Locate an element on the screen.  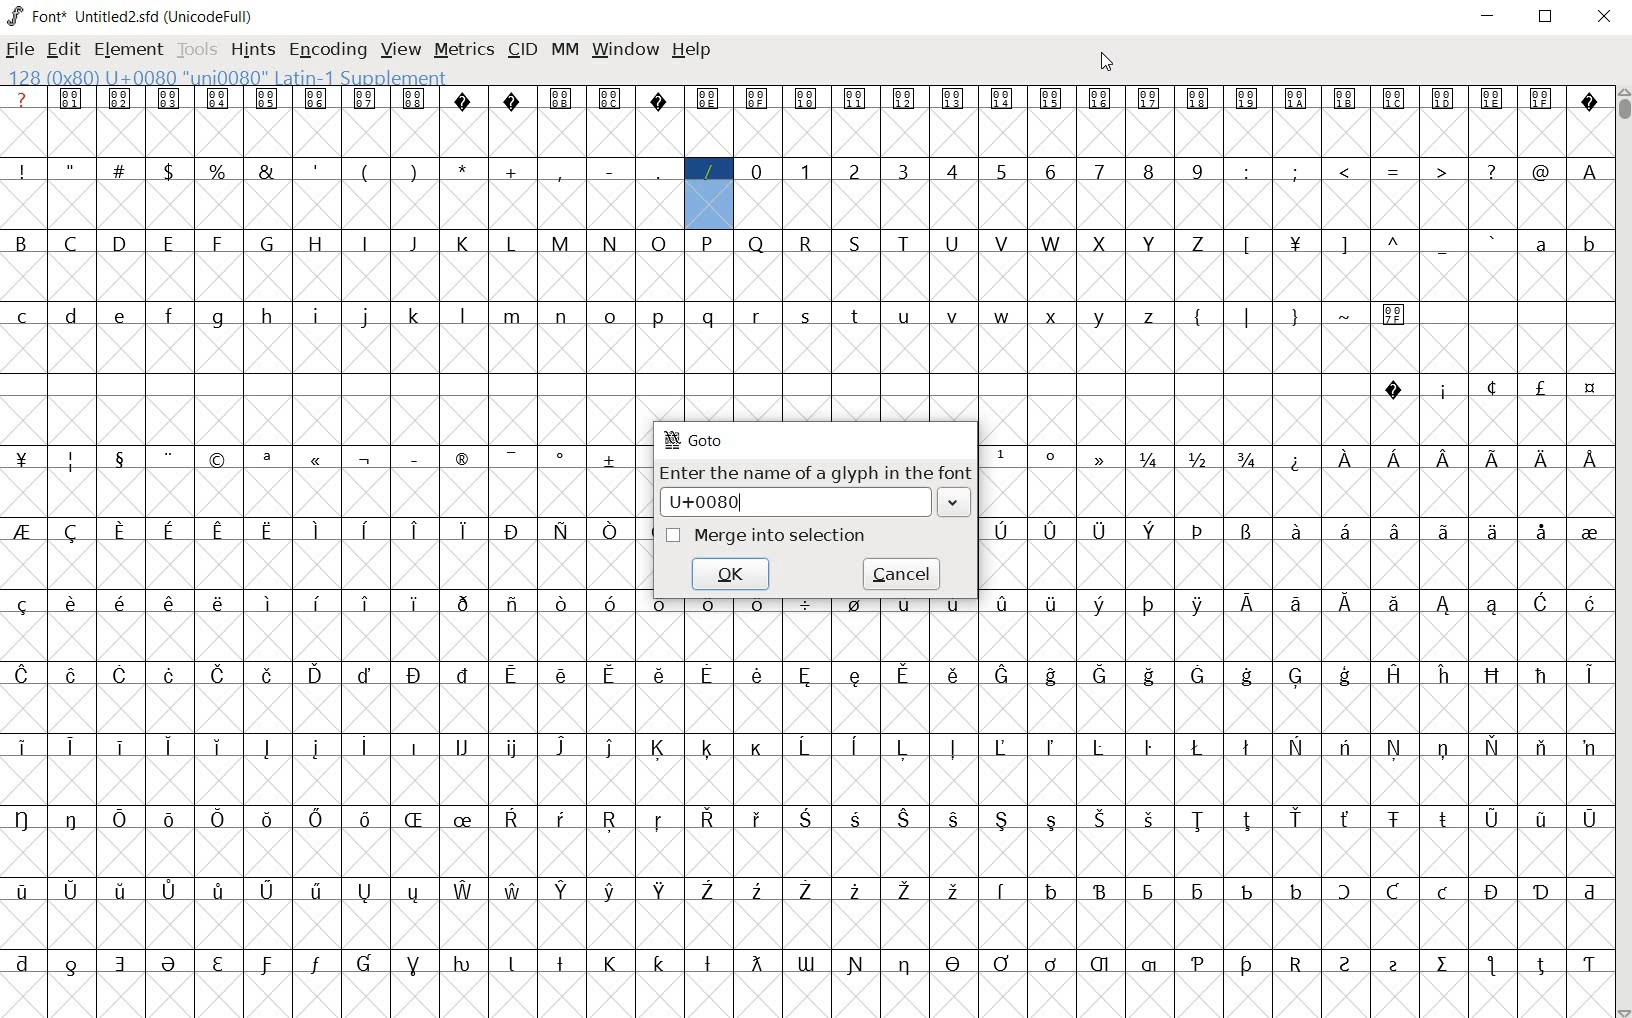
glyph is located at coordinates (316, 891).